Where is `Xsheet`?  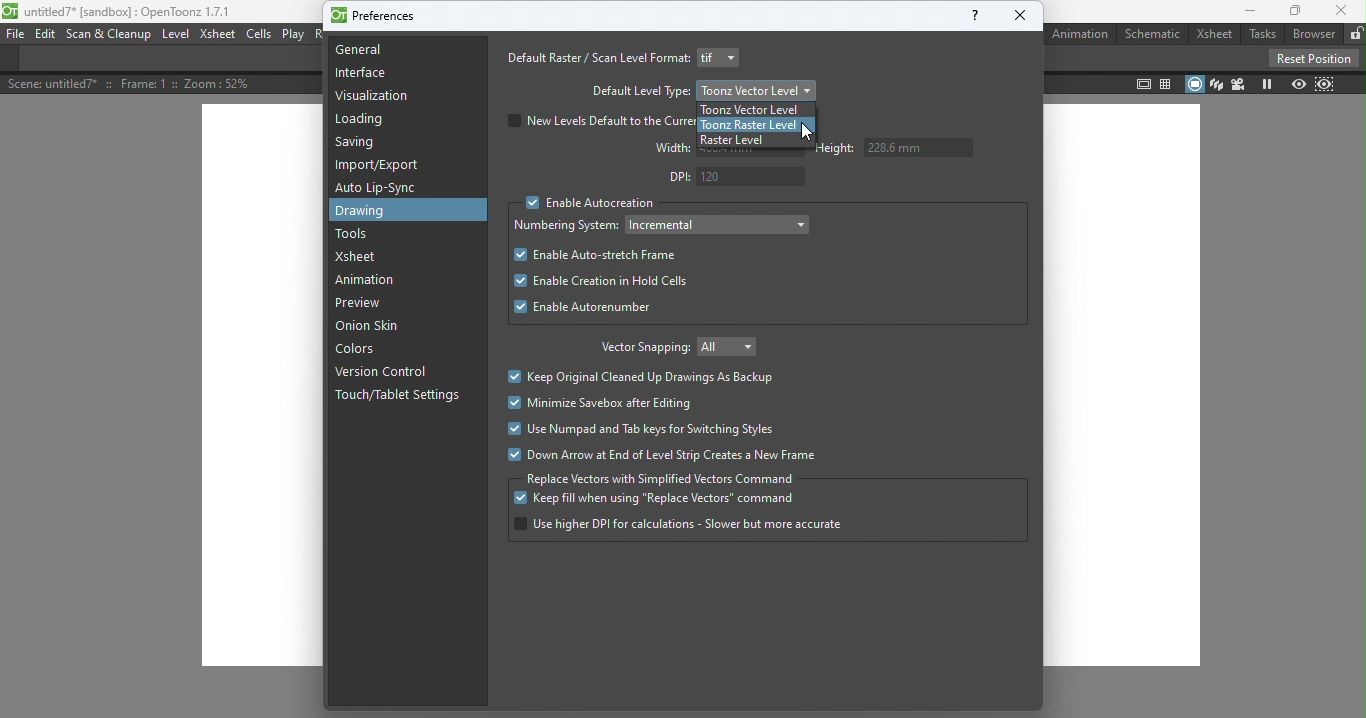 Xsheet is located at coordinates (216, 36).